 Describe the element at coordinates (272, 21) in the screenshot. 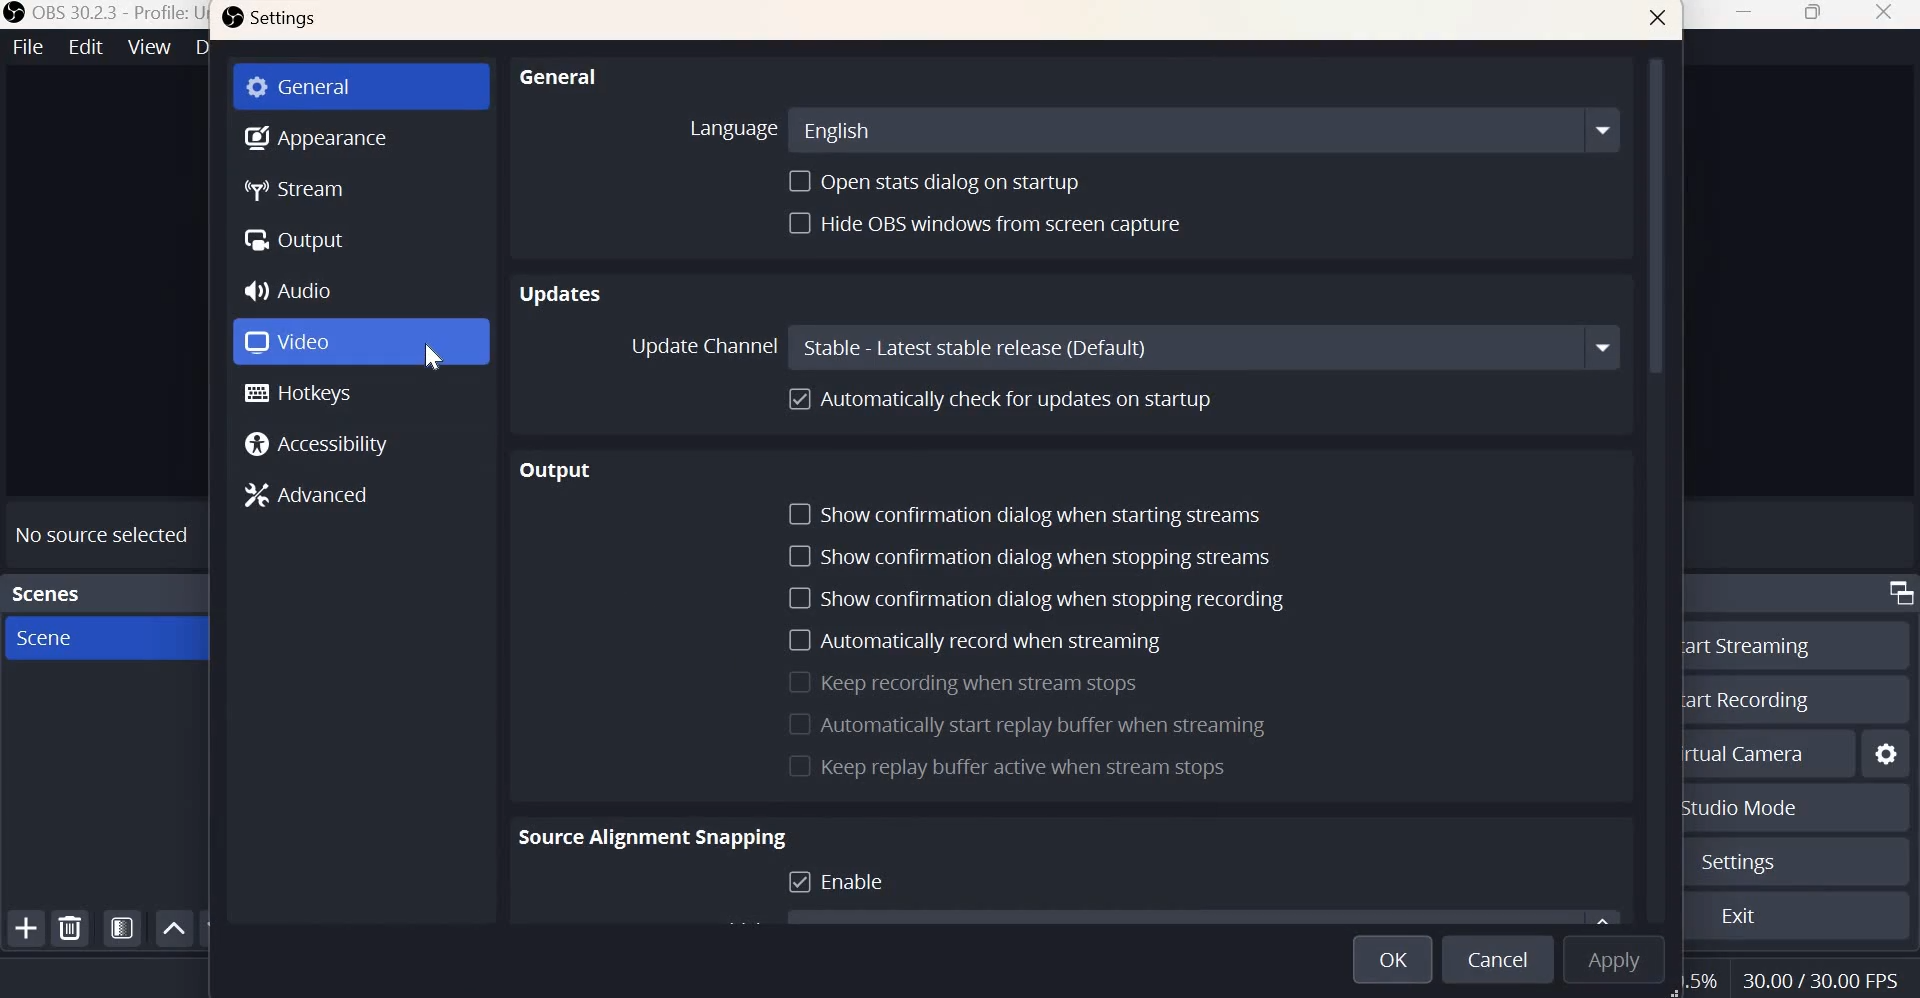

I see `Settings` at that location.